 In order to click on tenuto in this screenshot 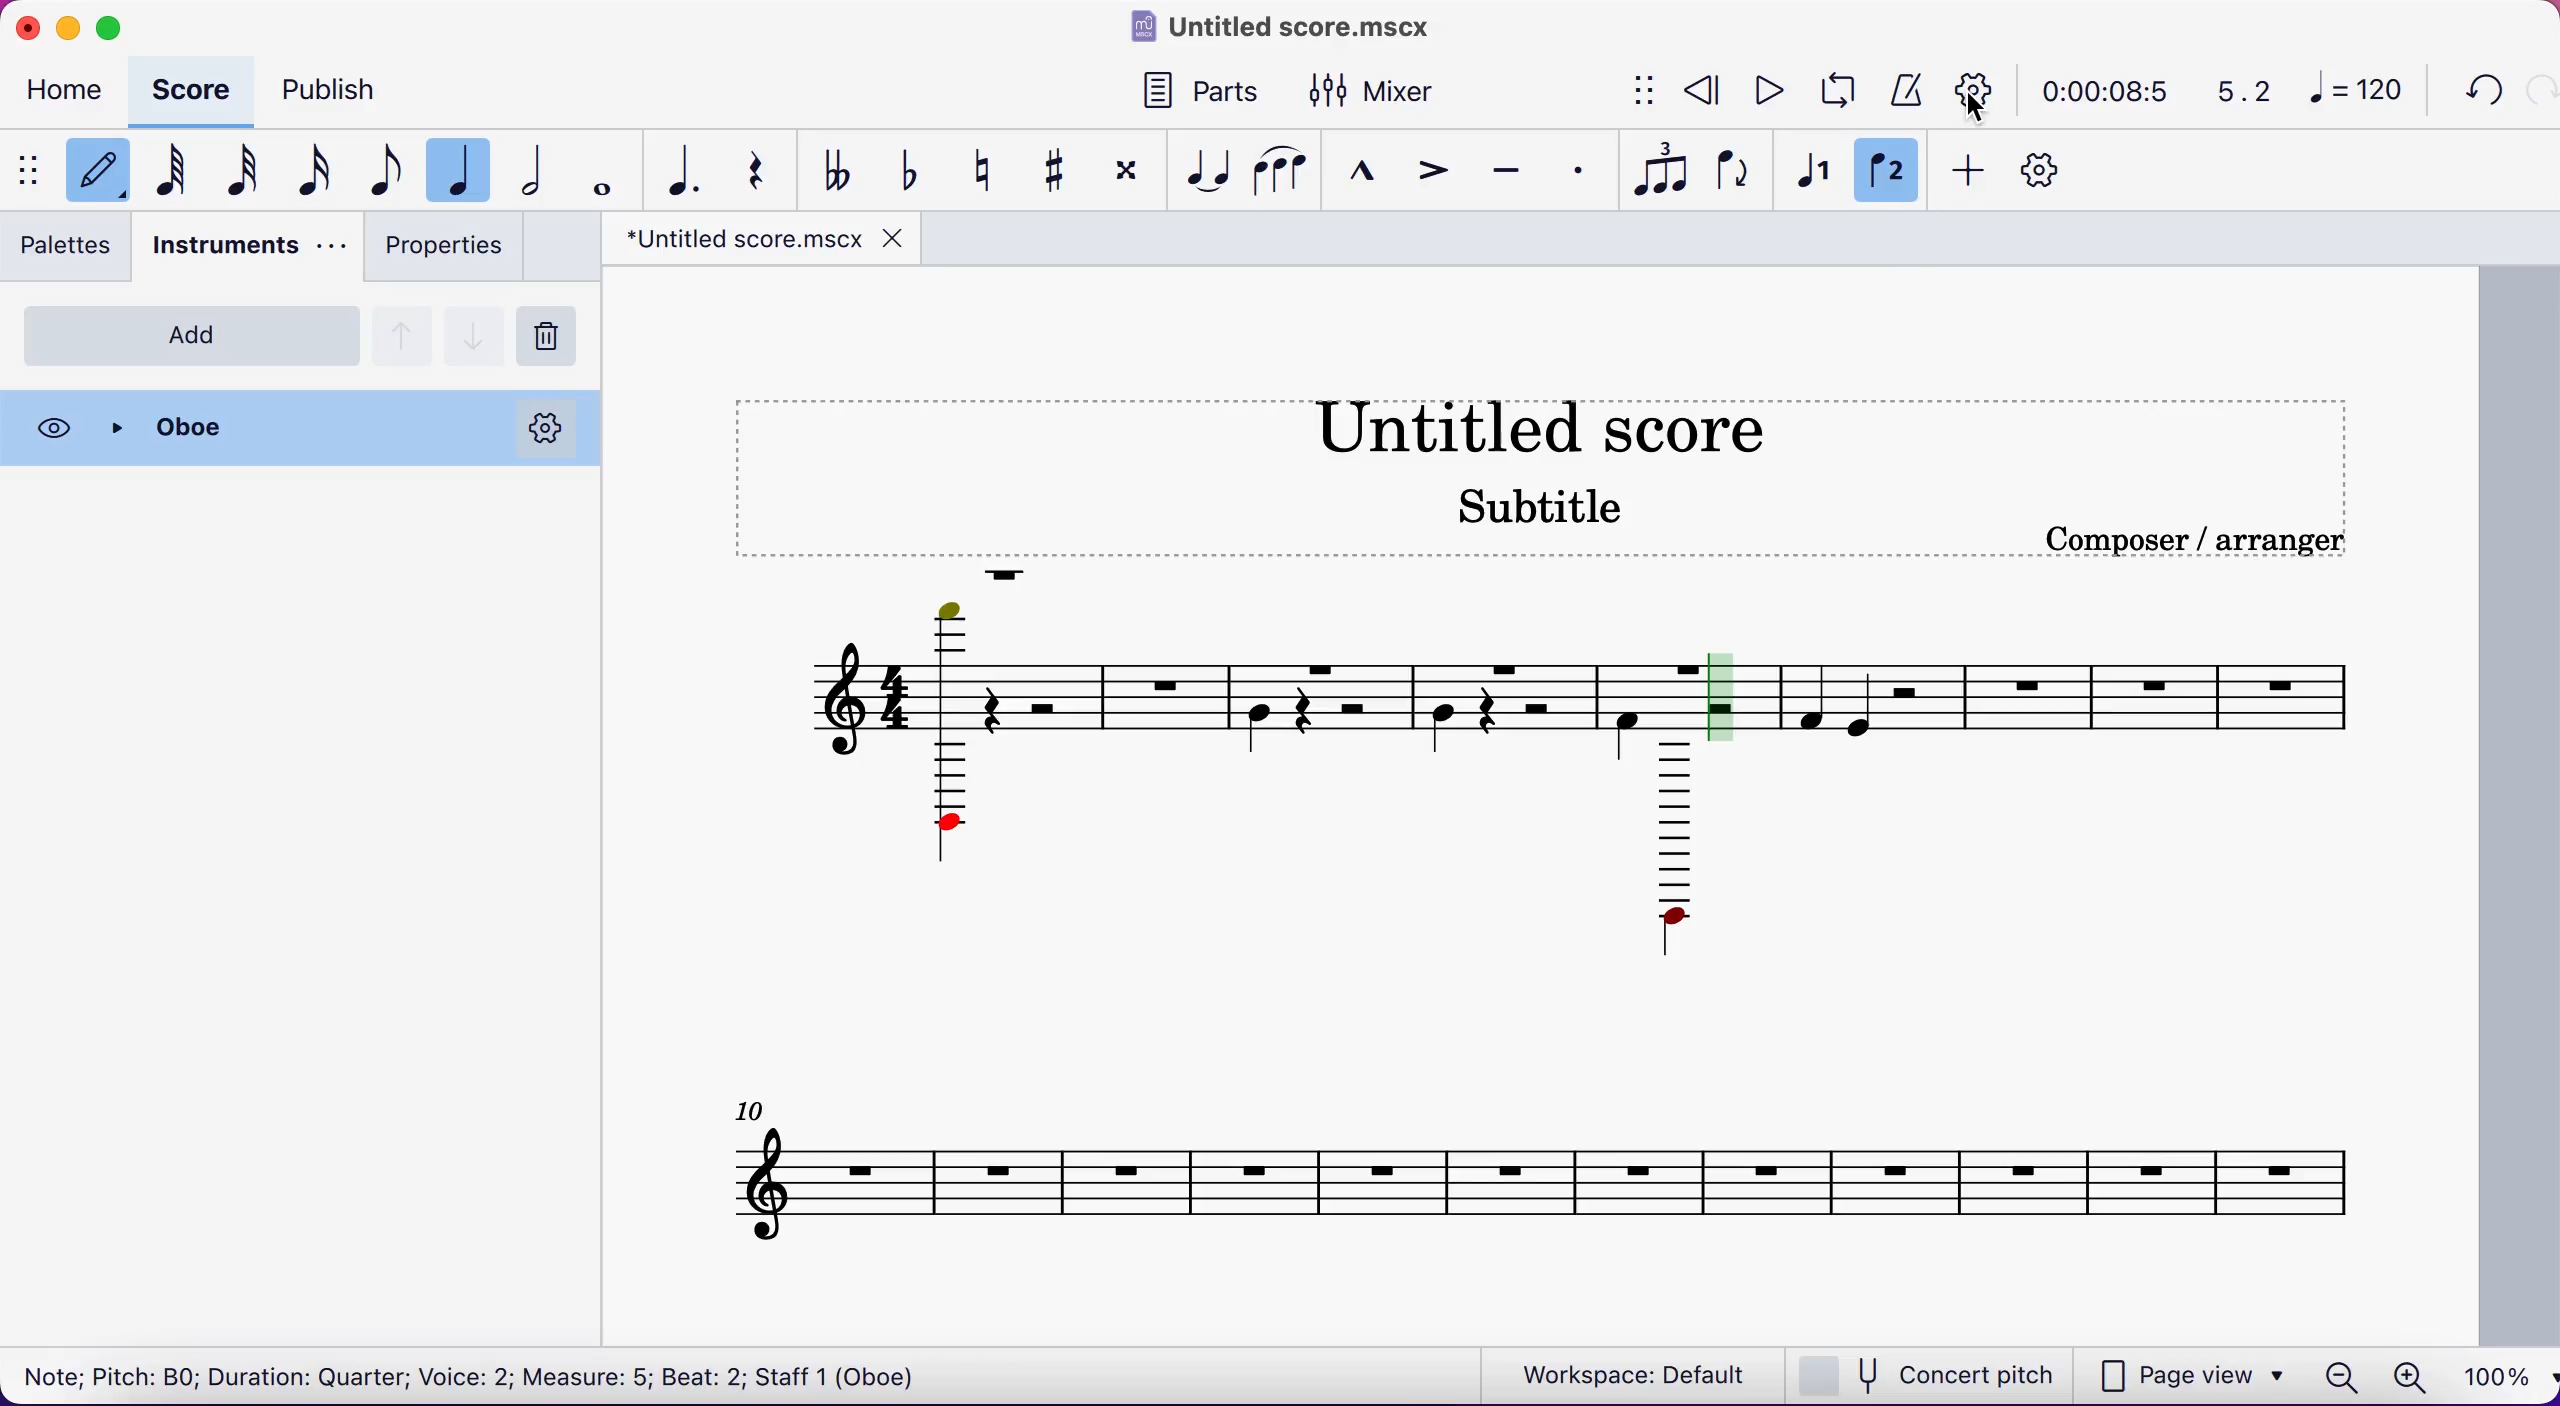, I will do `click(1514, 175)`.